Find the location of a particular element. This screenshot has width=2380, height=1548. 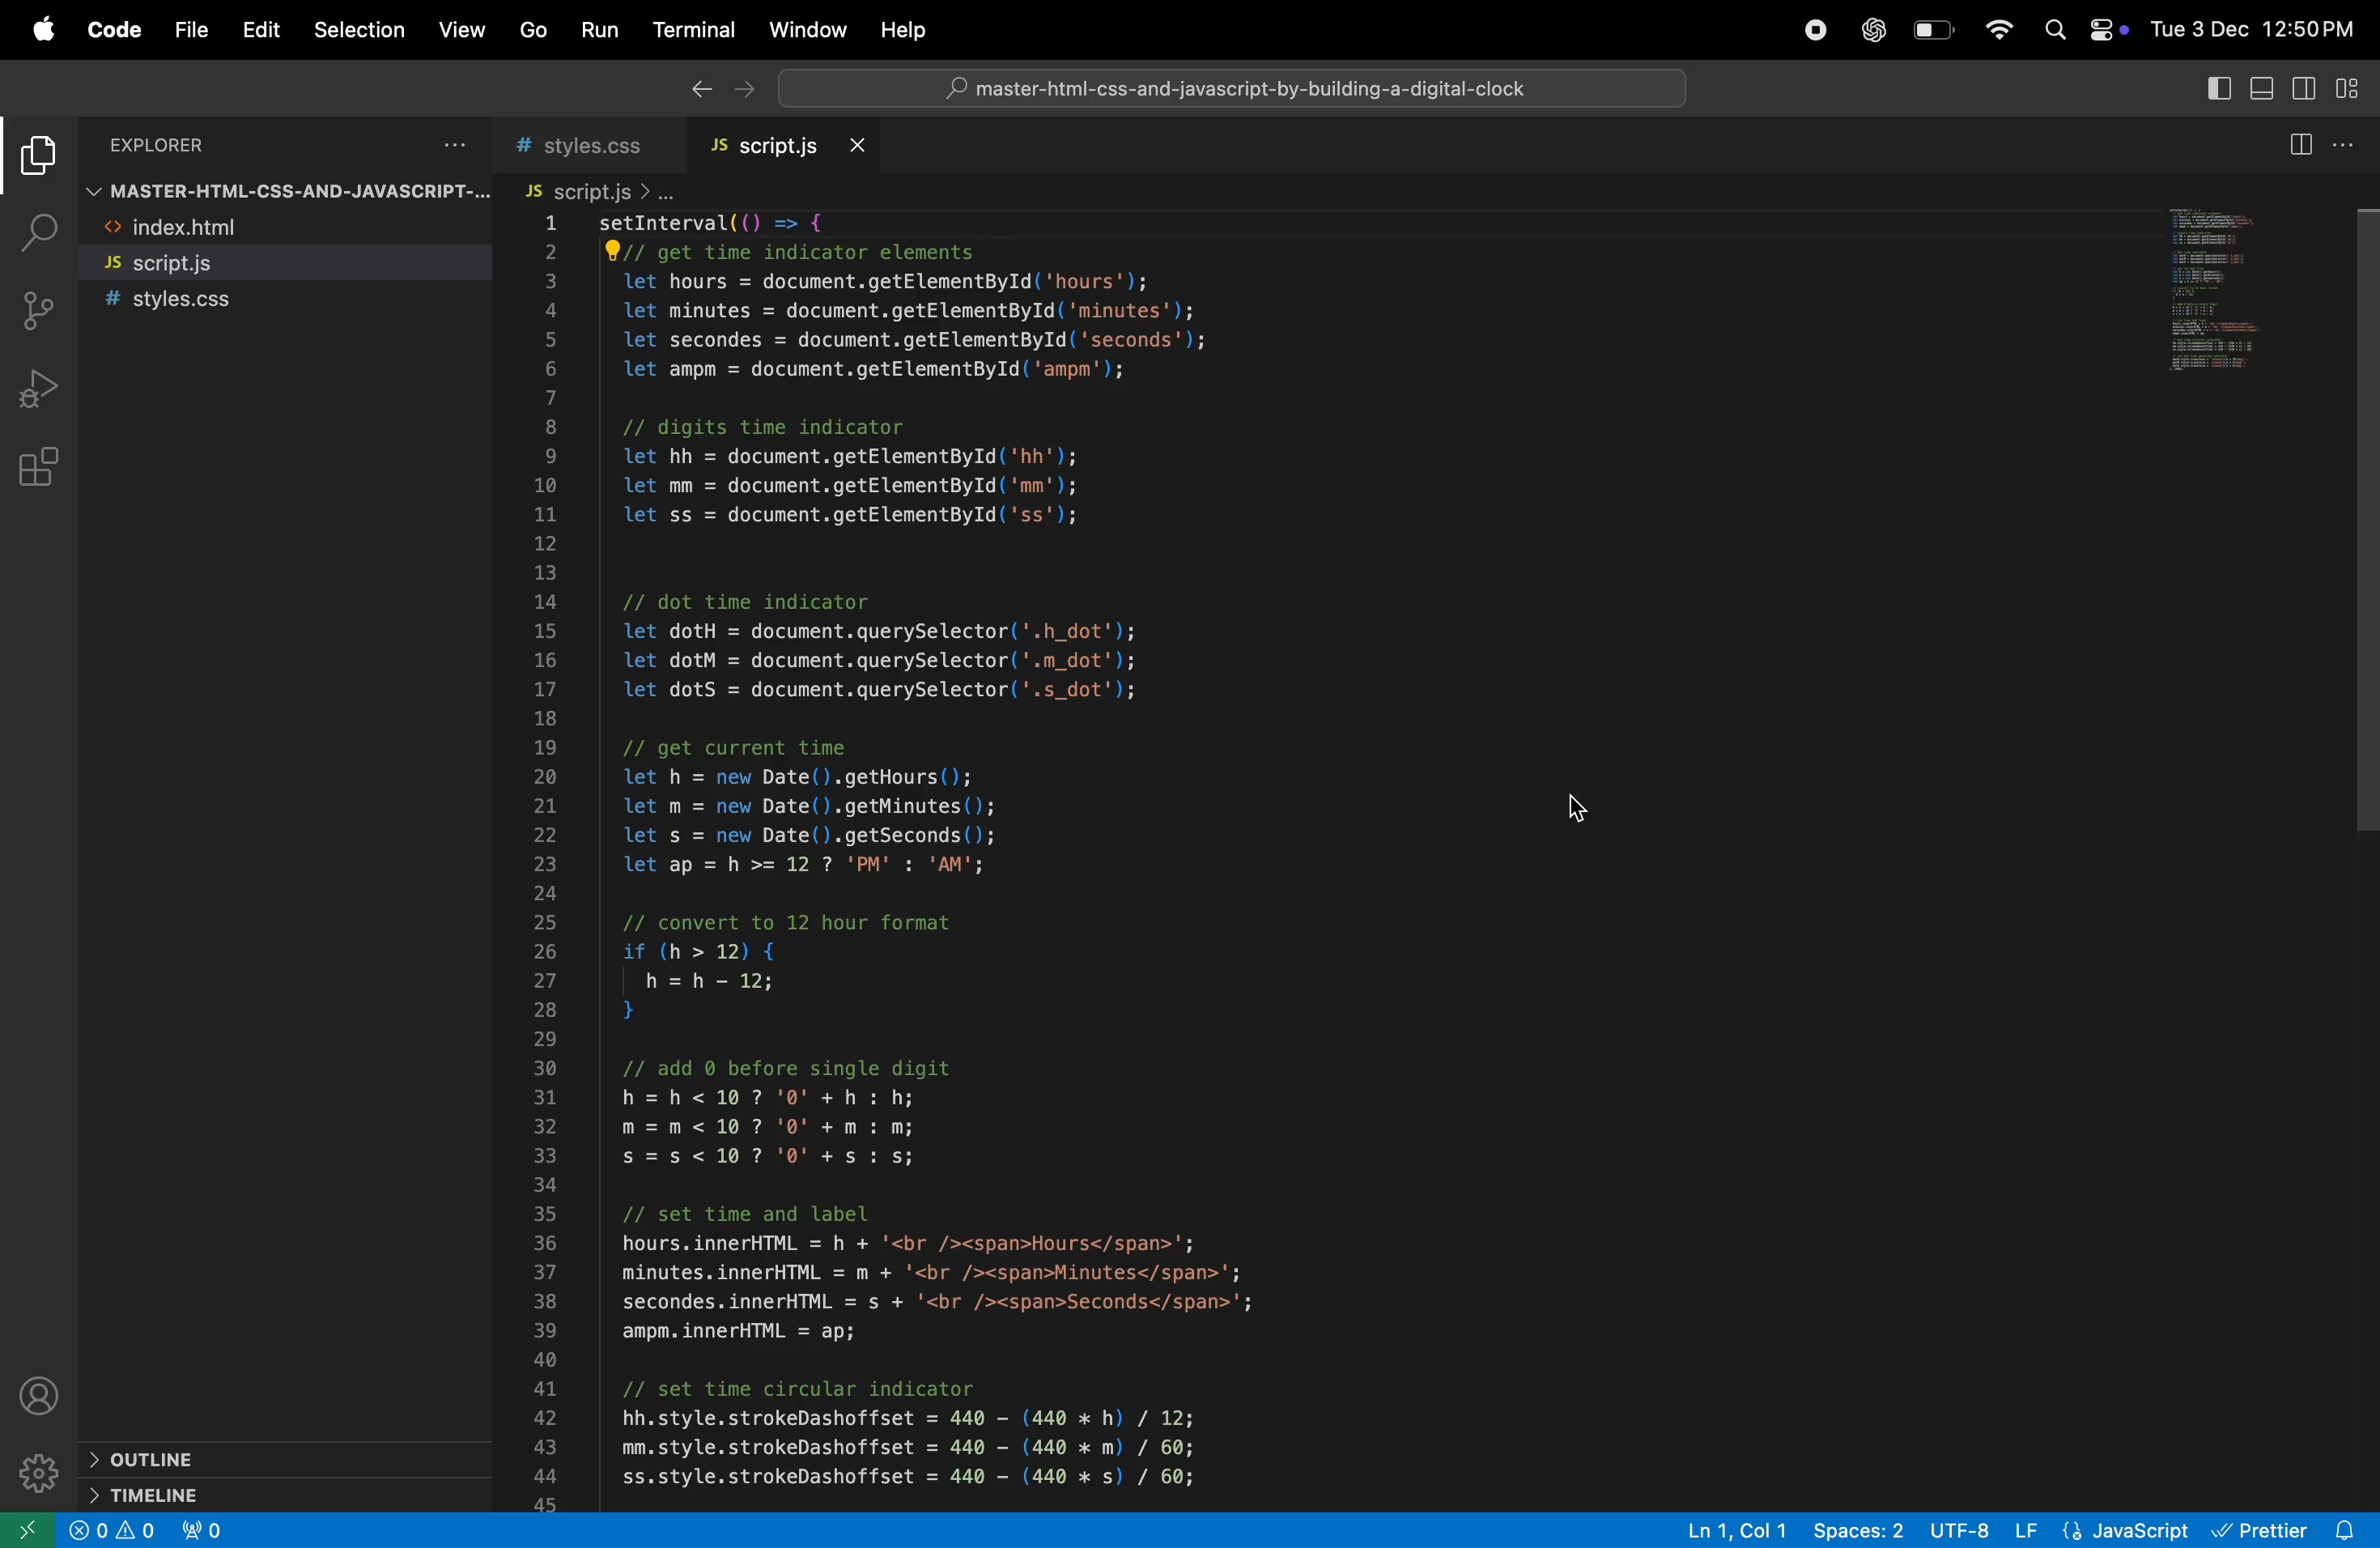

master file is located at coordinates (283, 190).